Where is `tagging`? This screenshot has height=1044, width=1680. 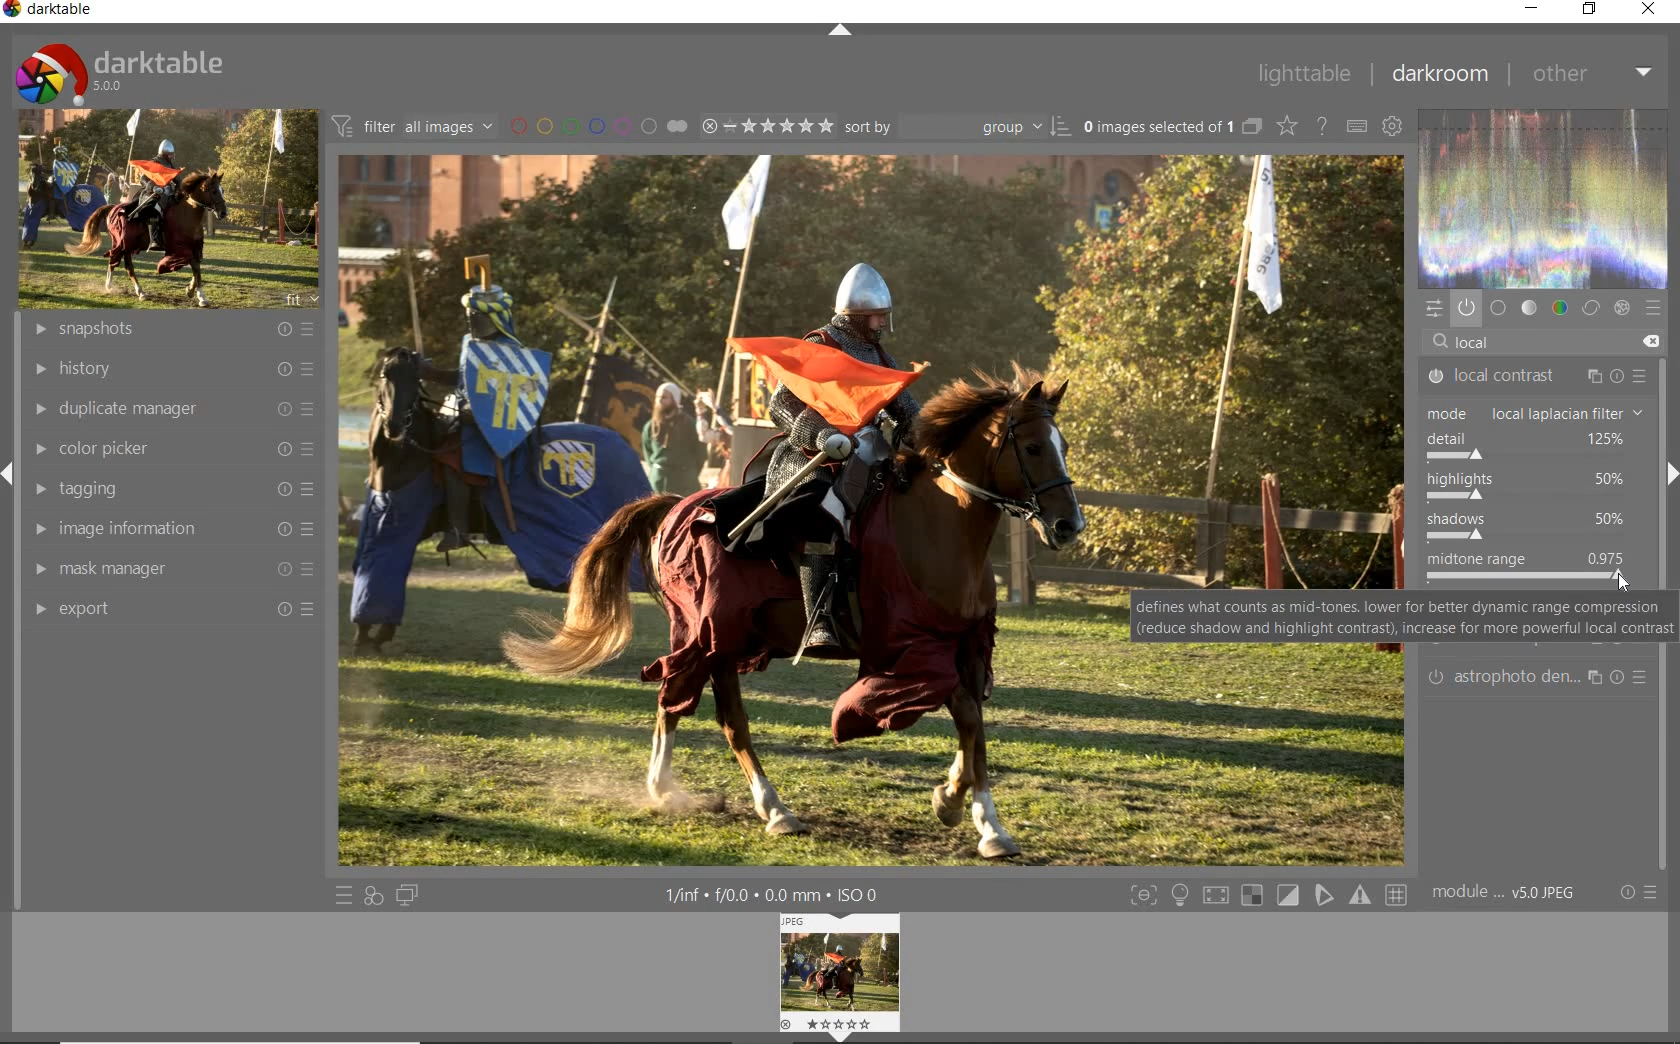
tagging is located at coordinates (170, 489).